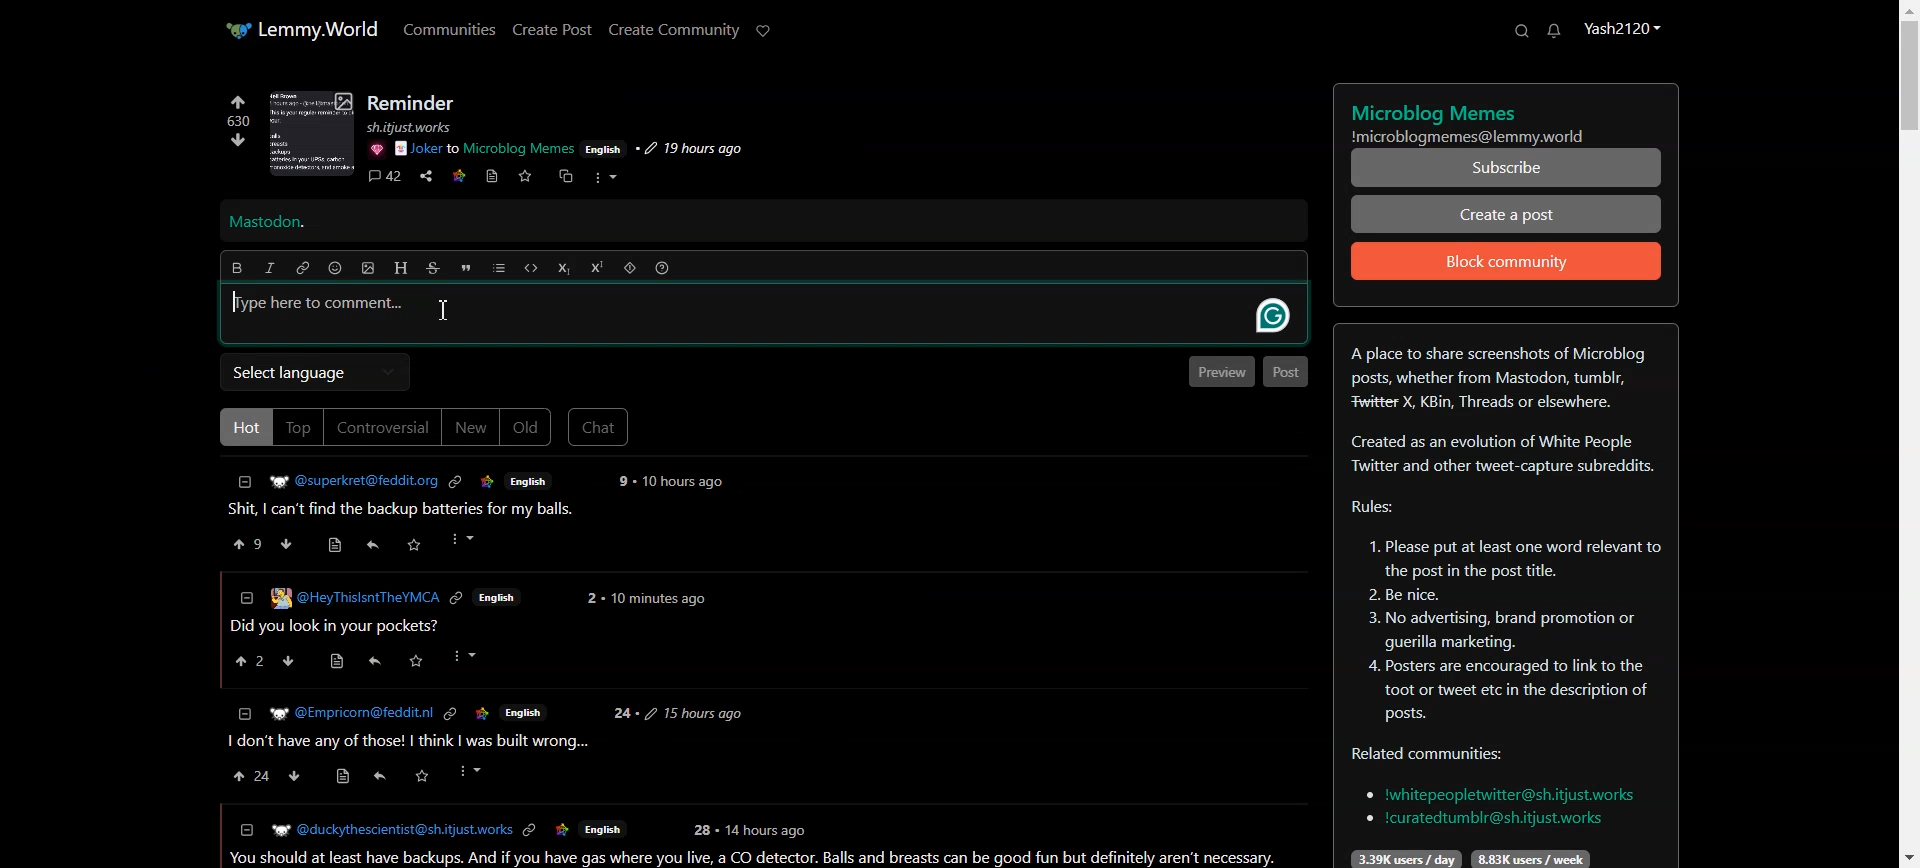 This screenshot has width=1920, height=868. I want to click on Hyperlink, so click(303, 268).